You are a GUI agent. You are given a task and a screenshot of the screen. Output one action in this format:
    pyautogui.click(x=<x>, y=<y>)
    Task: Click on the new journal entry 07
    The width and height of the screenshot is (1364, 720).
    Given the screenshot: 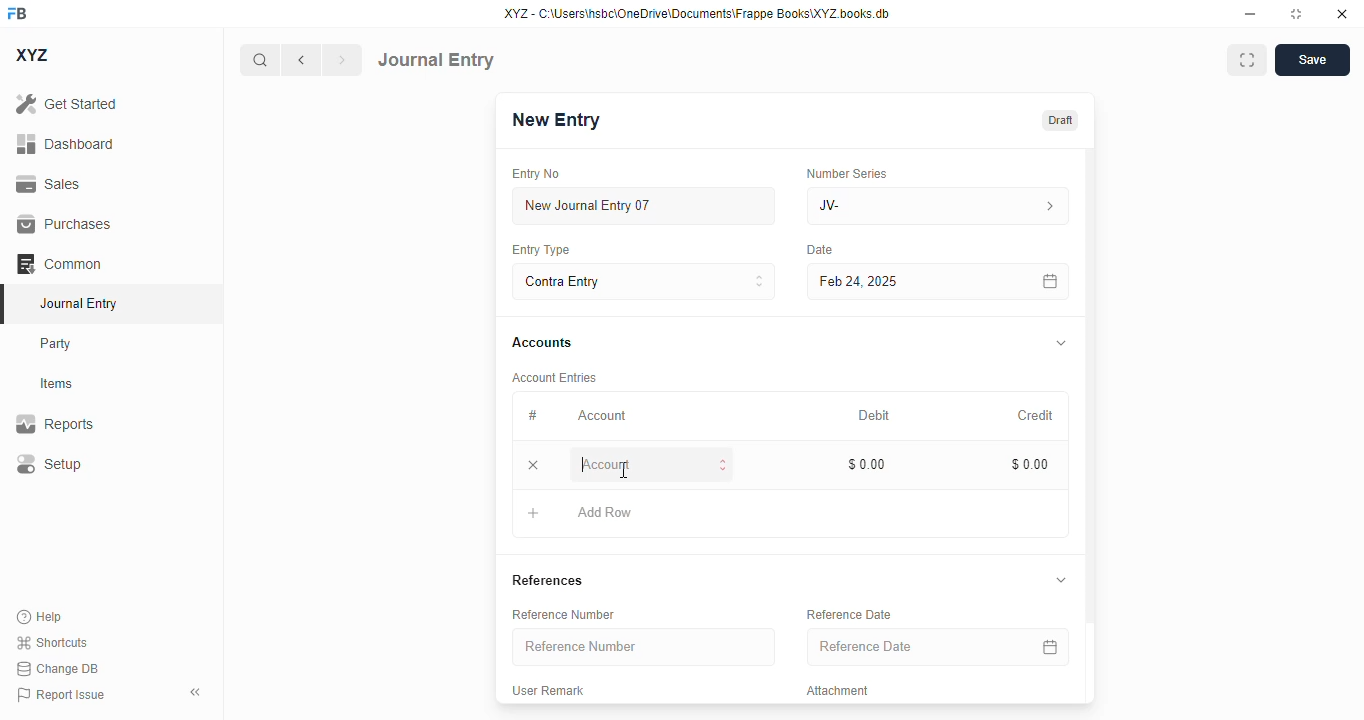 What is the action you would take?
    pyautogui.click(x=645, y=205)
    